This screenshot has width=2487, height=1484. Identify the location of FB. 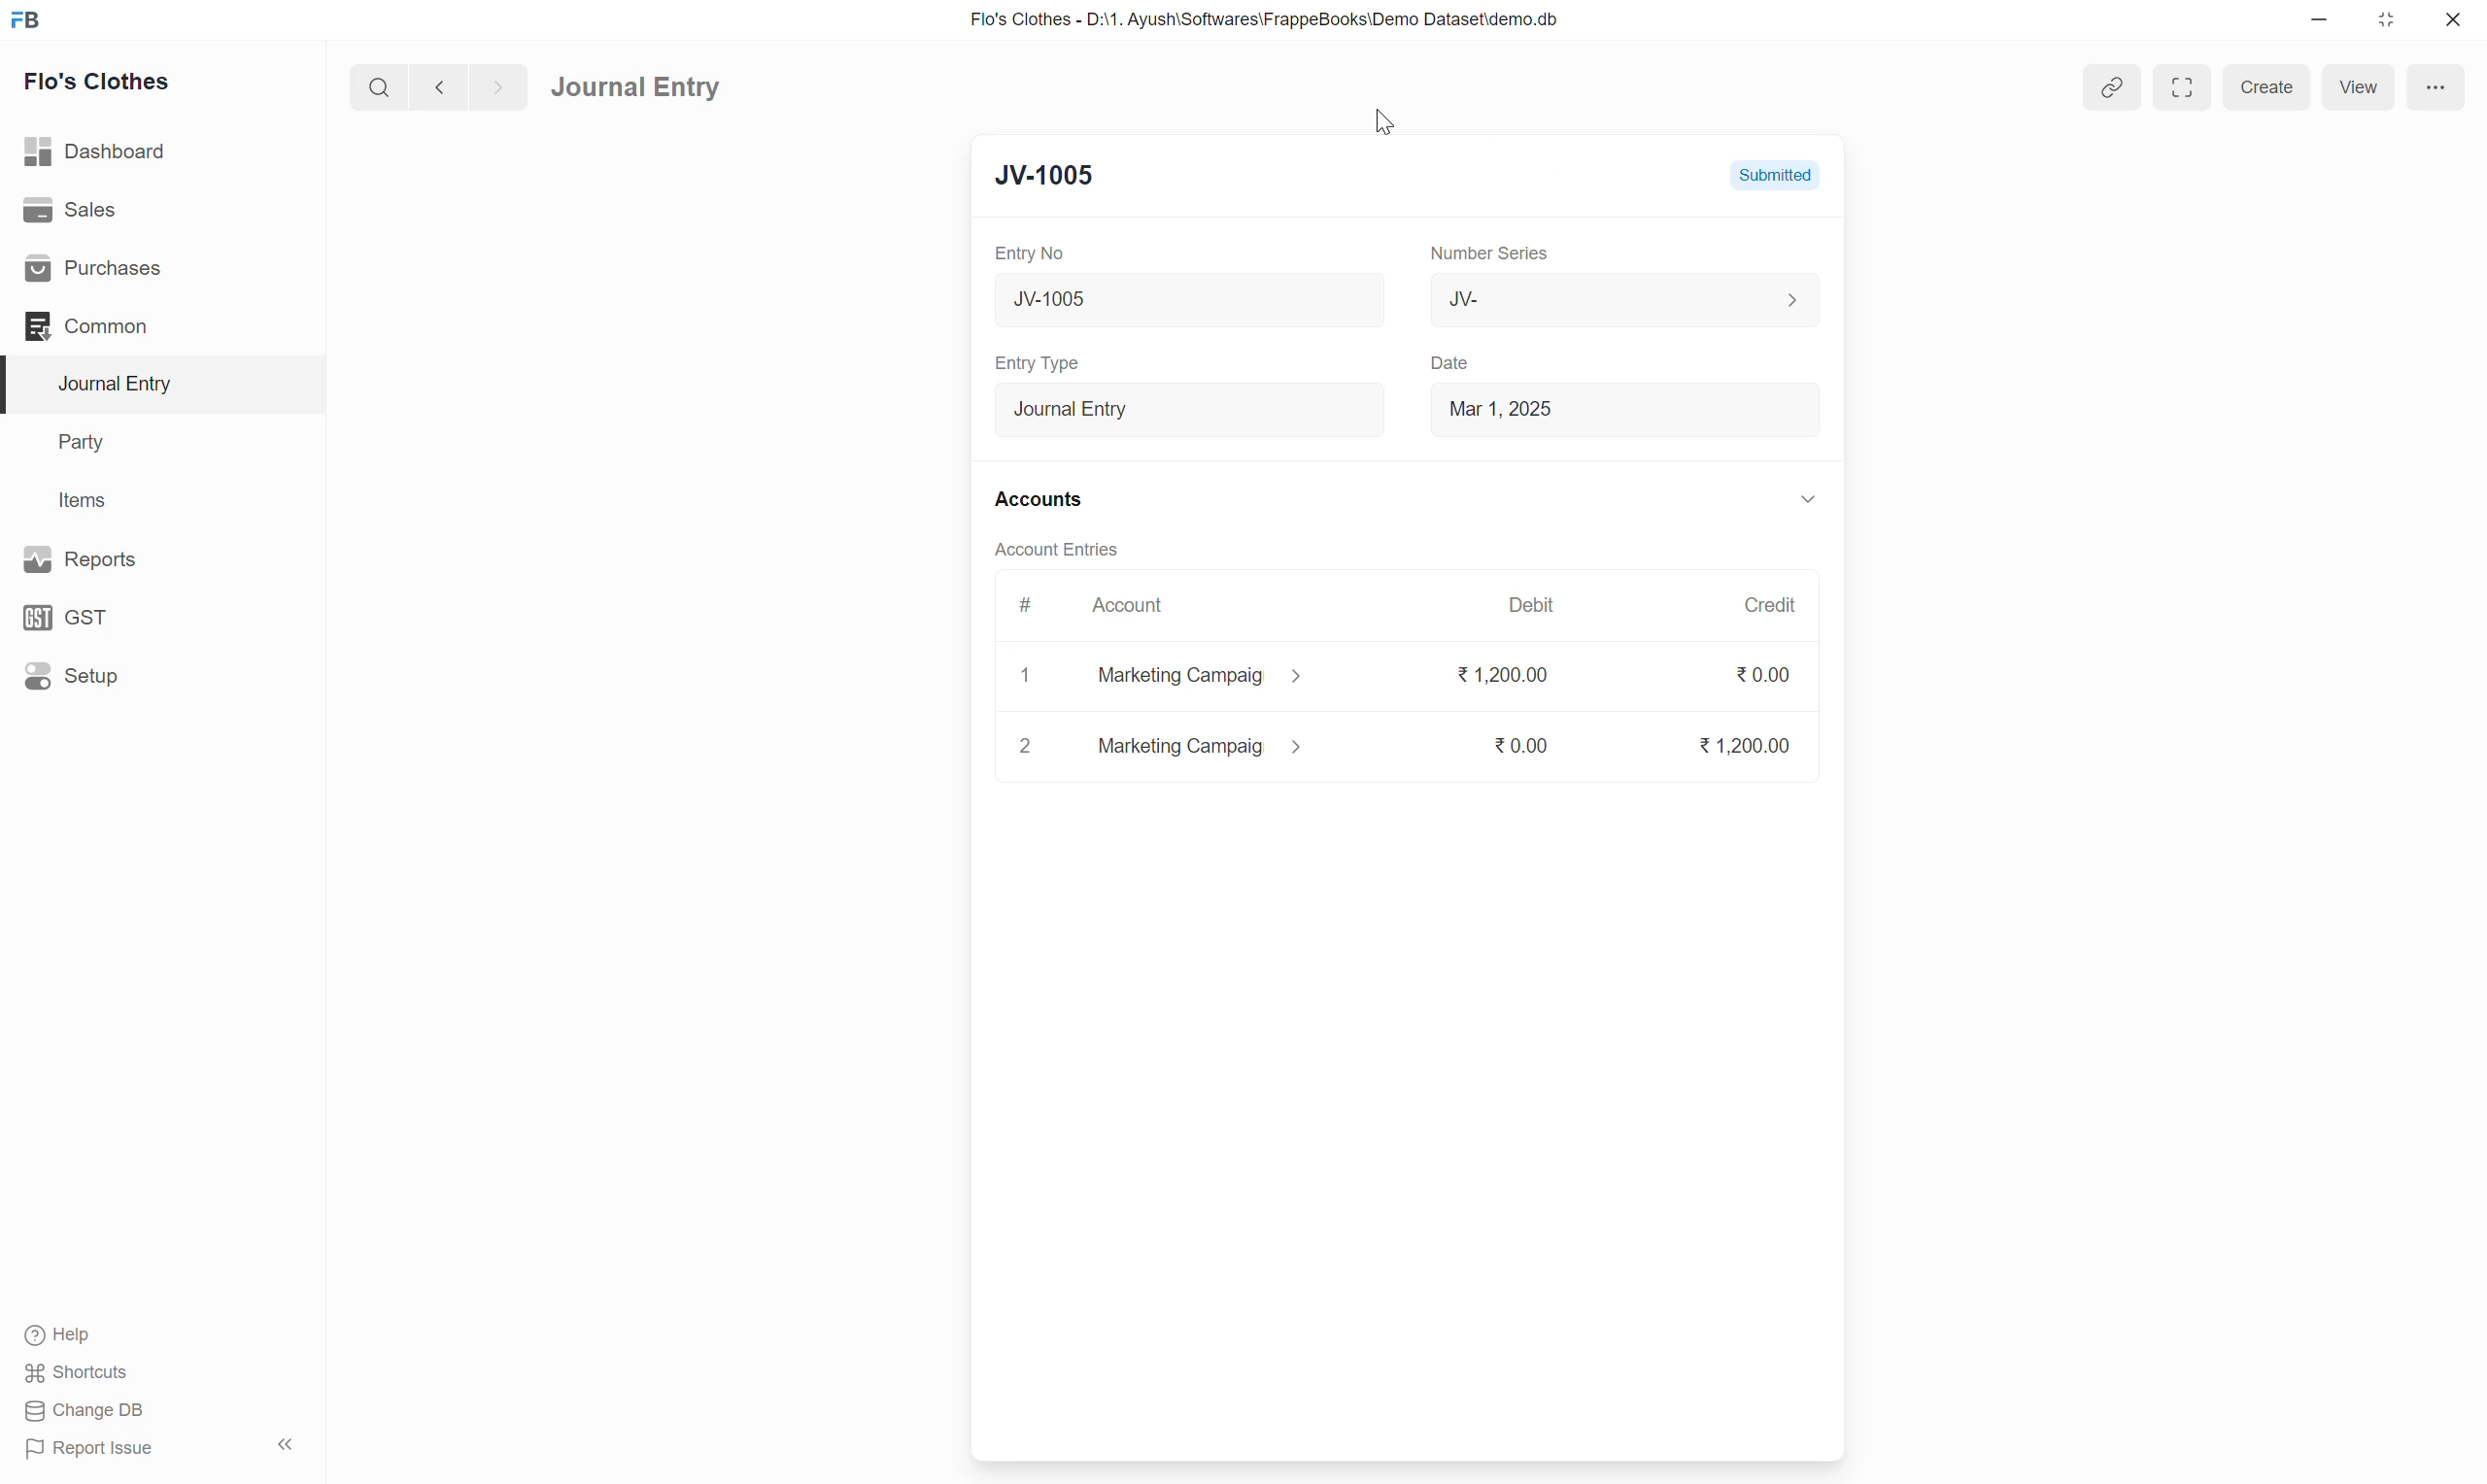
(26, 20).